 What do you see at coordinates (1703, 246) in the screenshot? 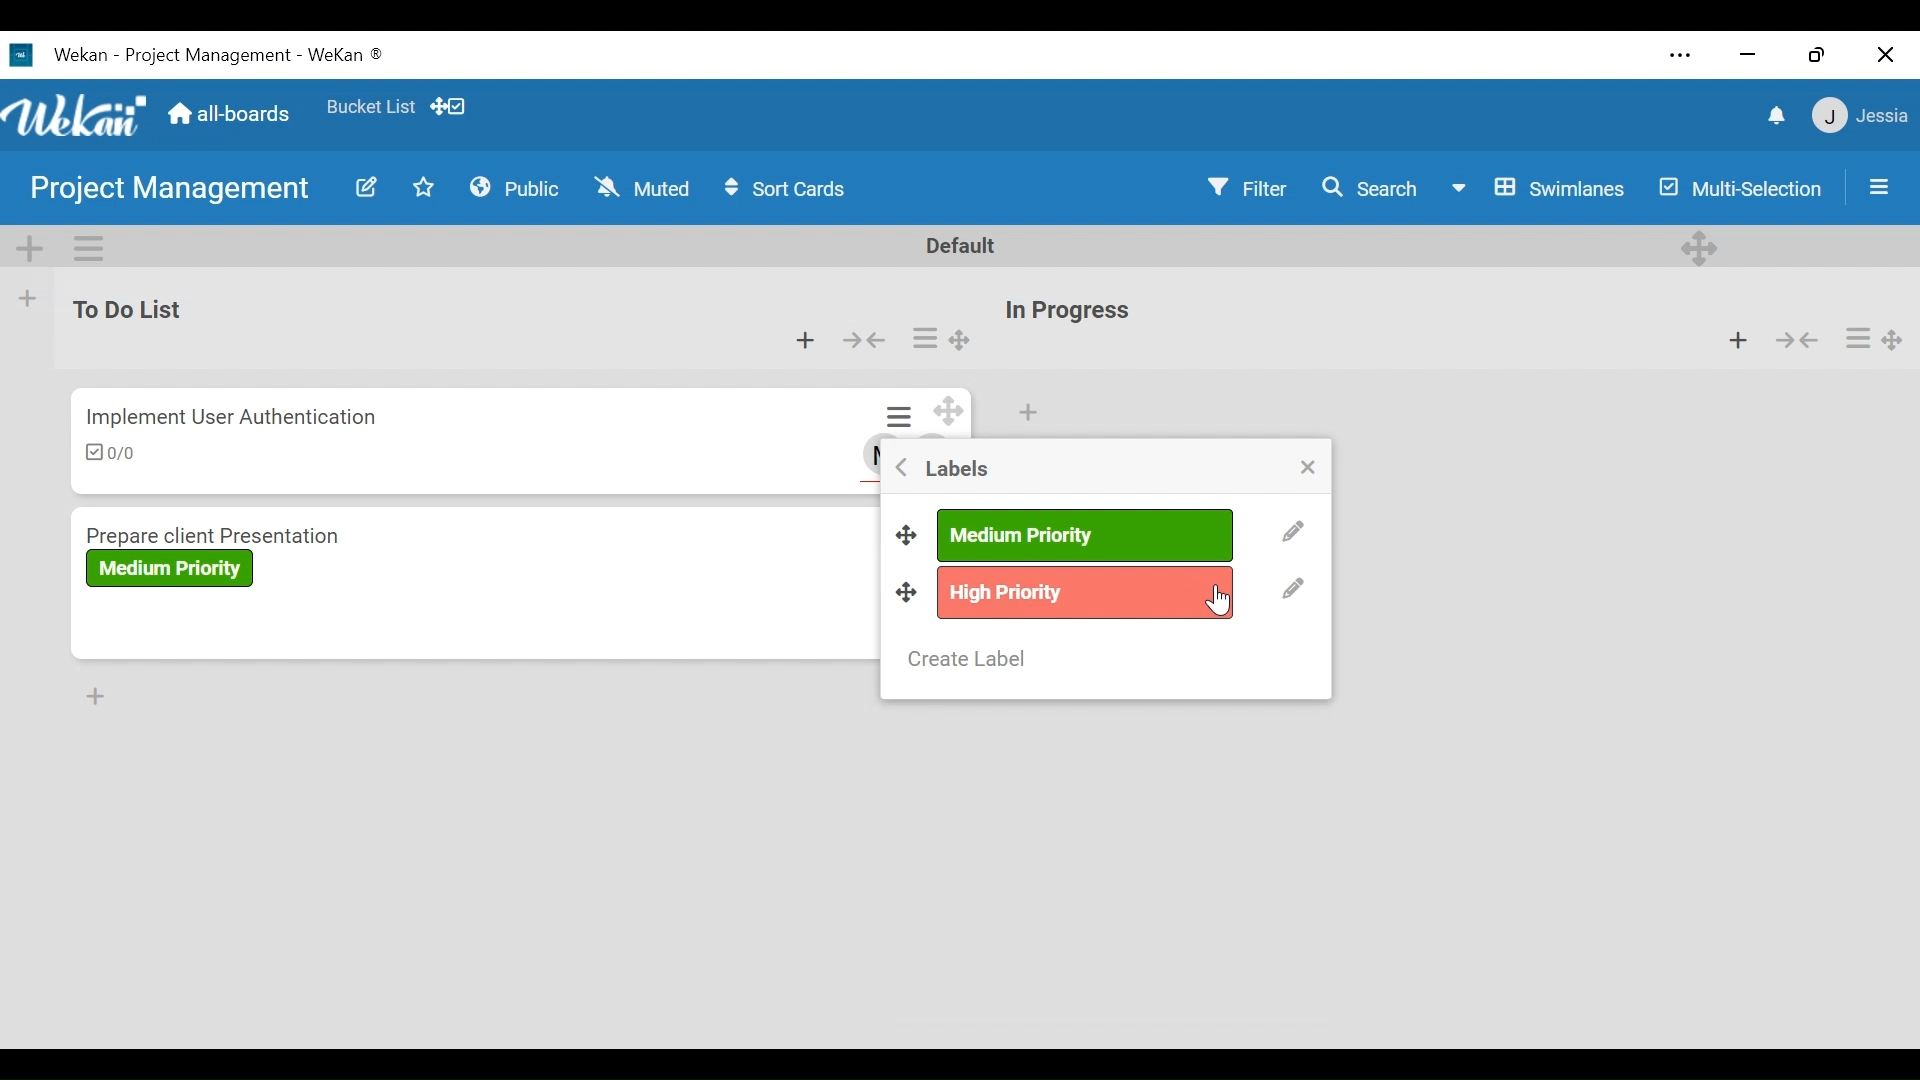
I see `Desktop drag handles` at bounding box center [1703, 246].